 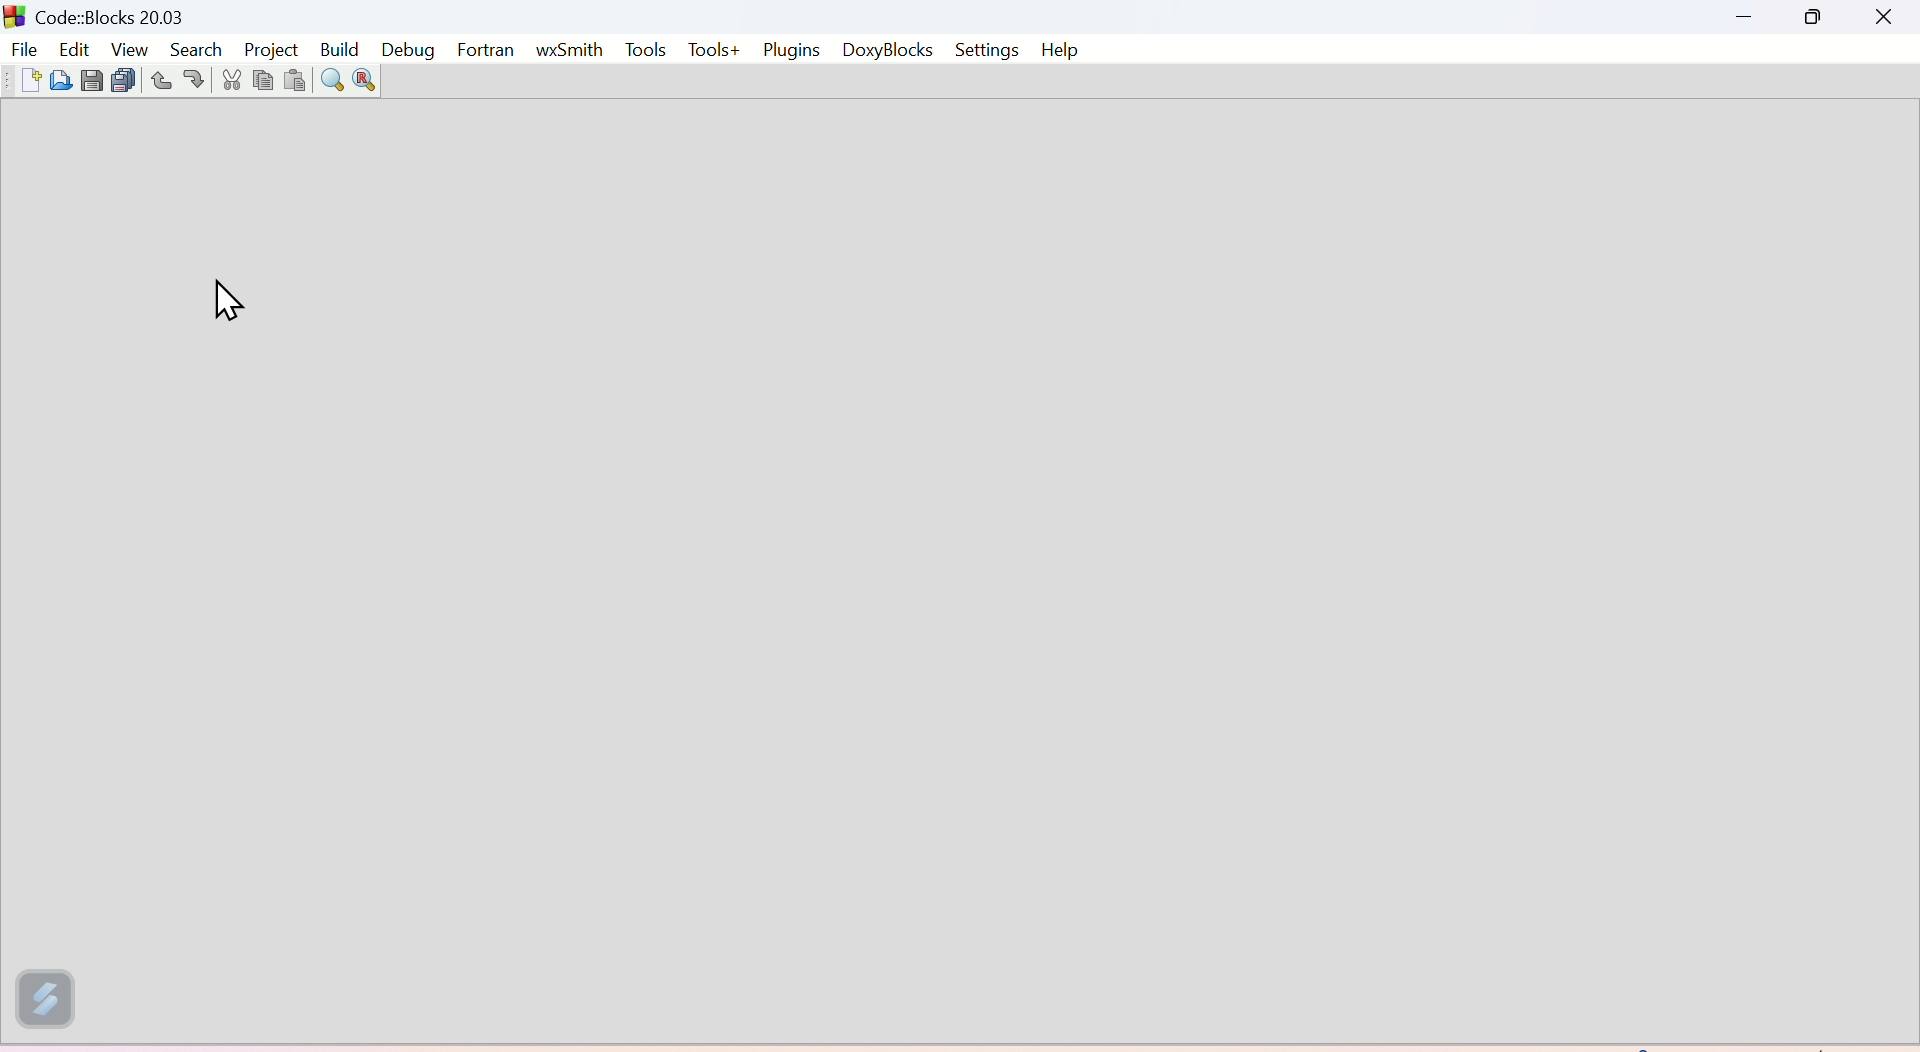 I want to click on minimise, so click(x=1747, y=17).